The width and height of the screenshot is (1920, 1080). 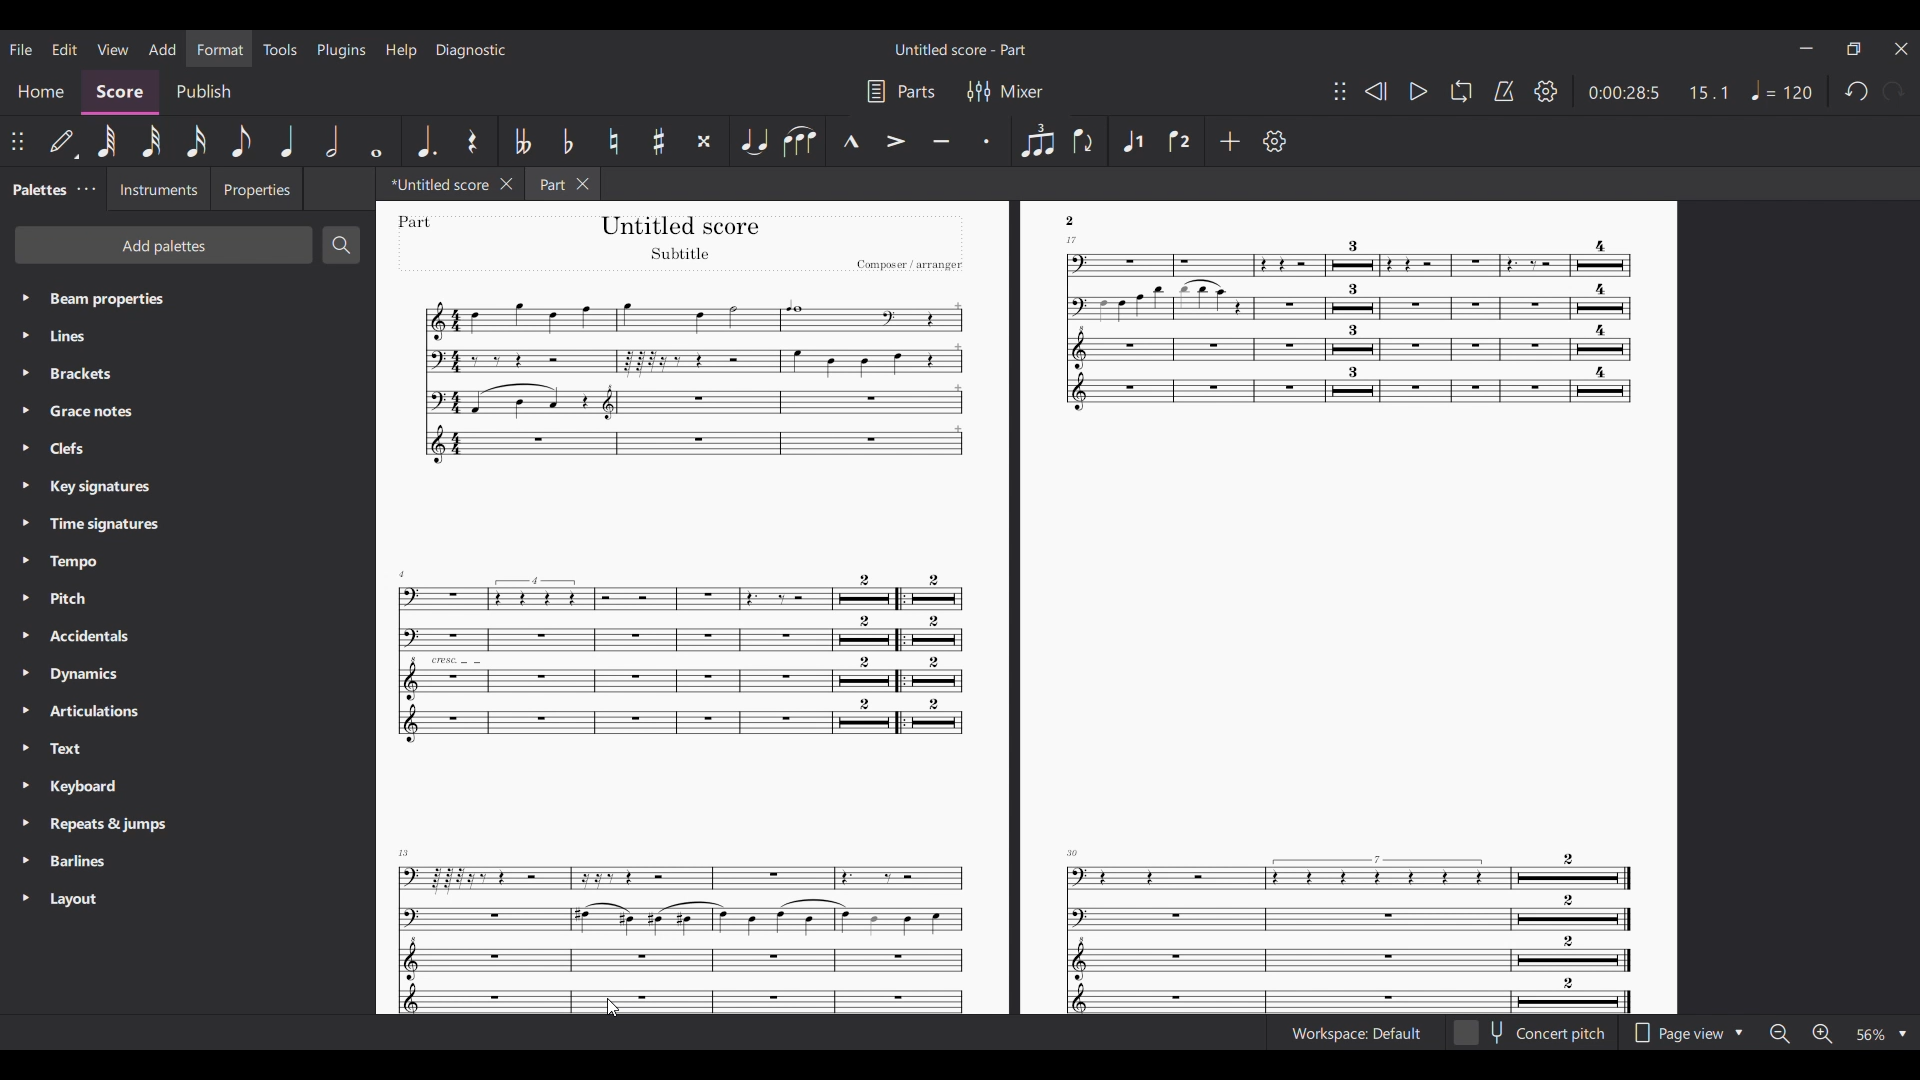 I want to click on Diagnostic menu, so click(x=471, y=51).